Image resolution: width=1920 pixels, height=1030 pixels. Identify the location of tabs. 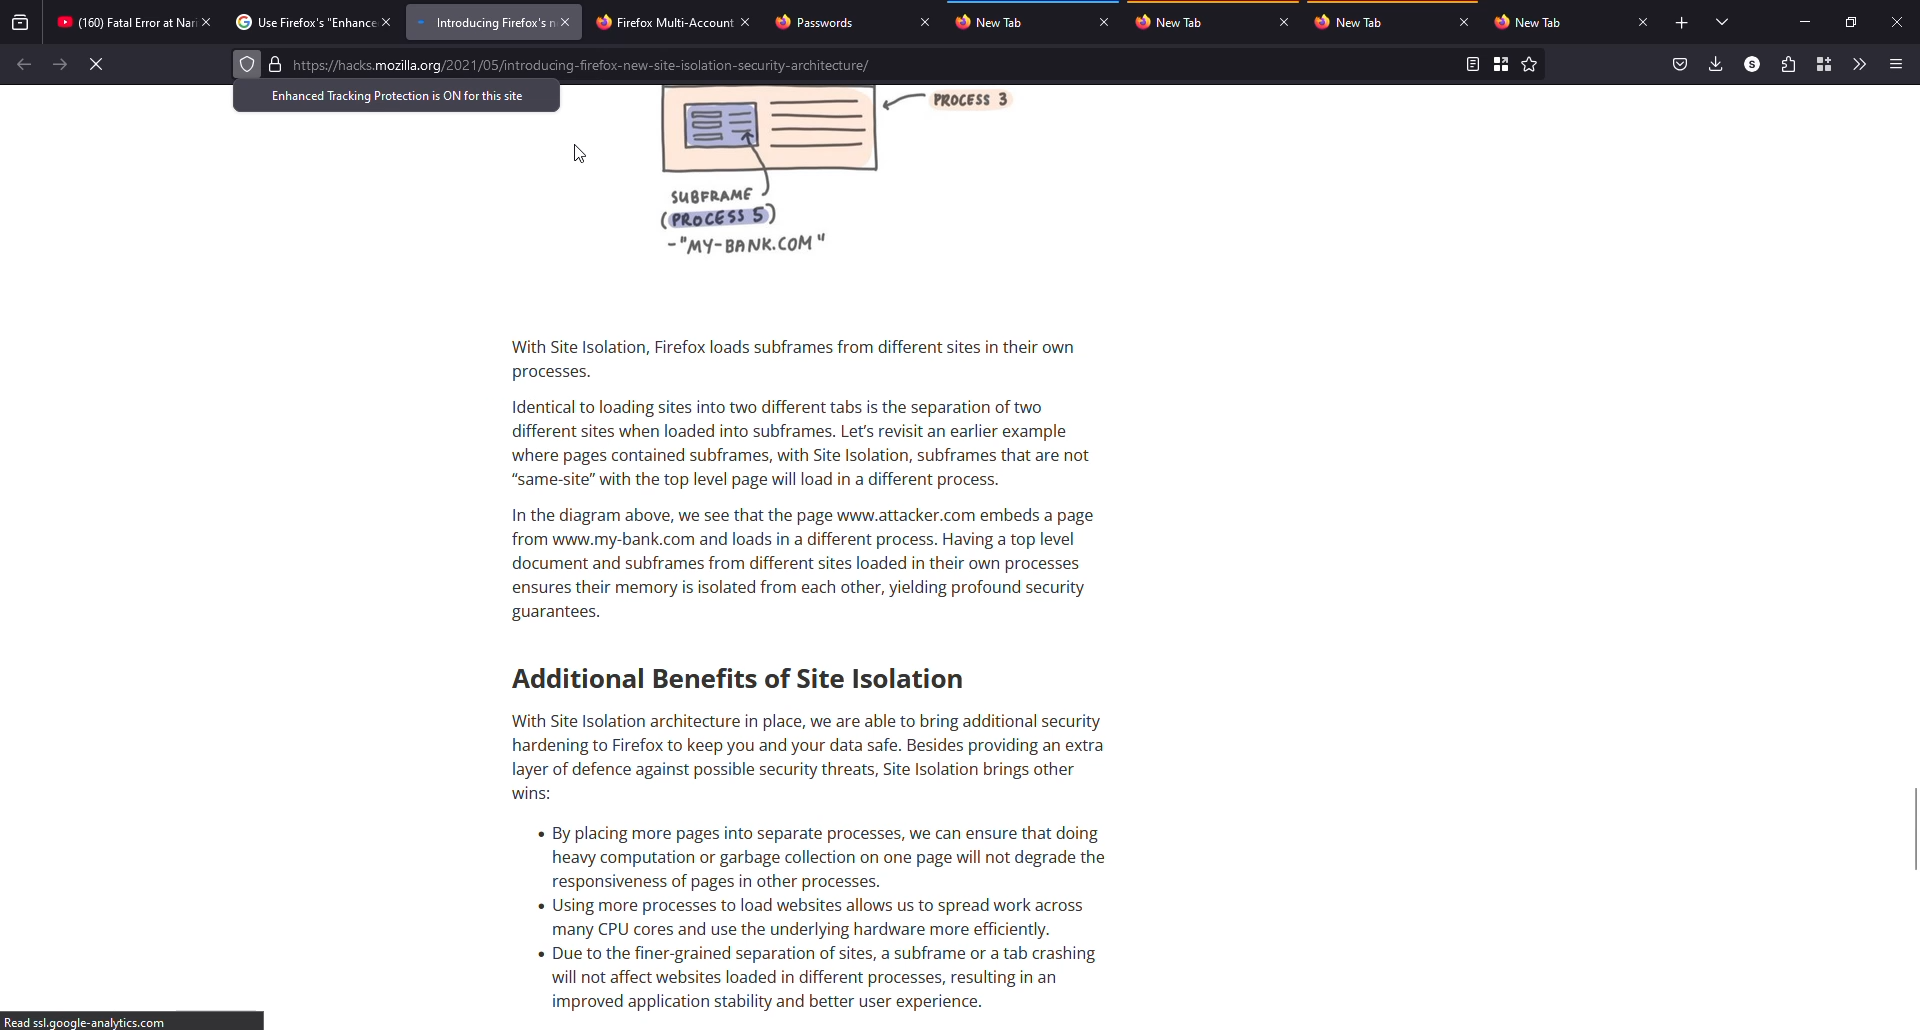
(1724, 23).